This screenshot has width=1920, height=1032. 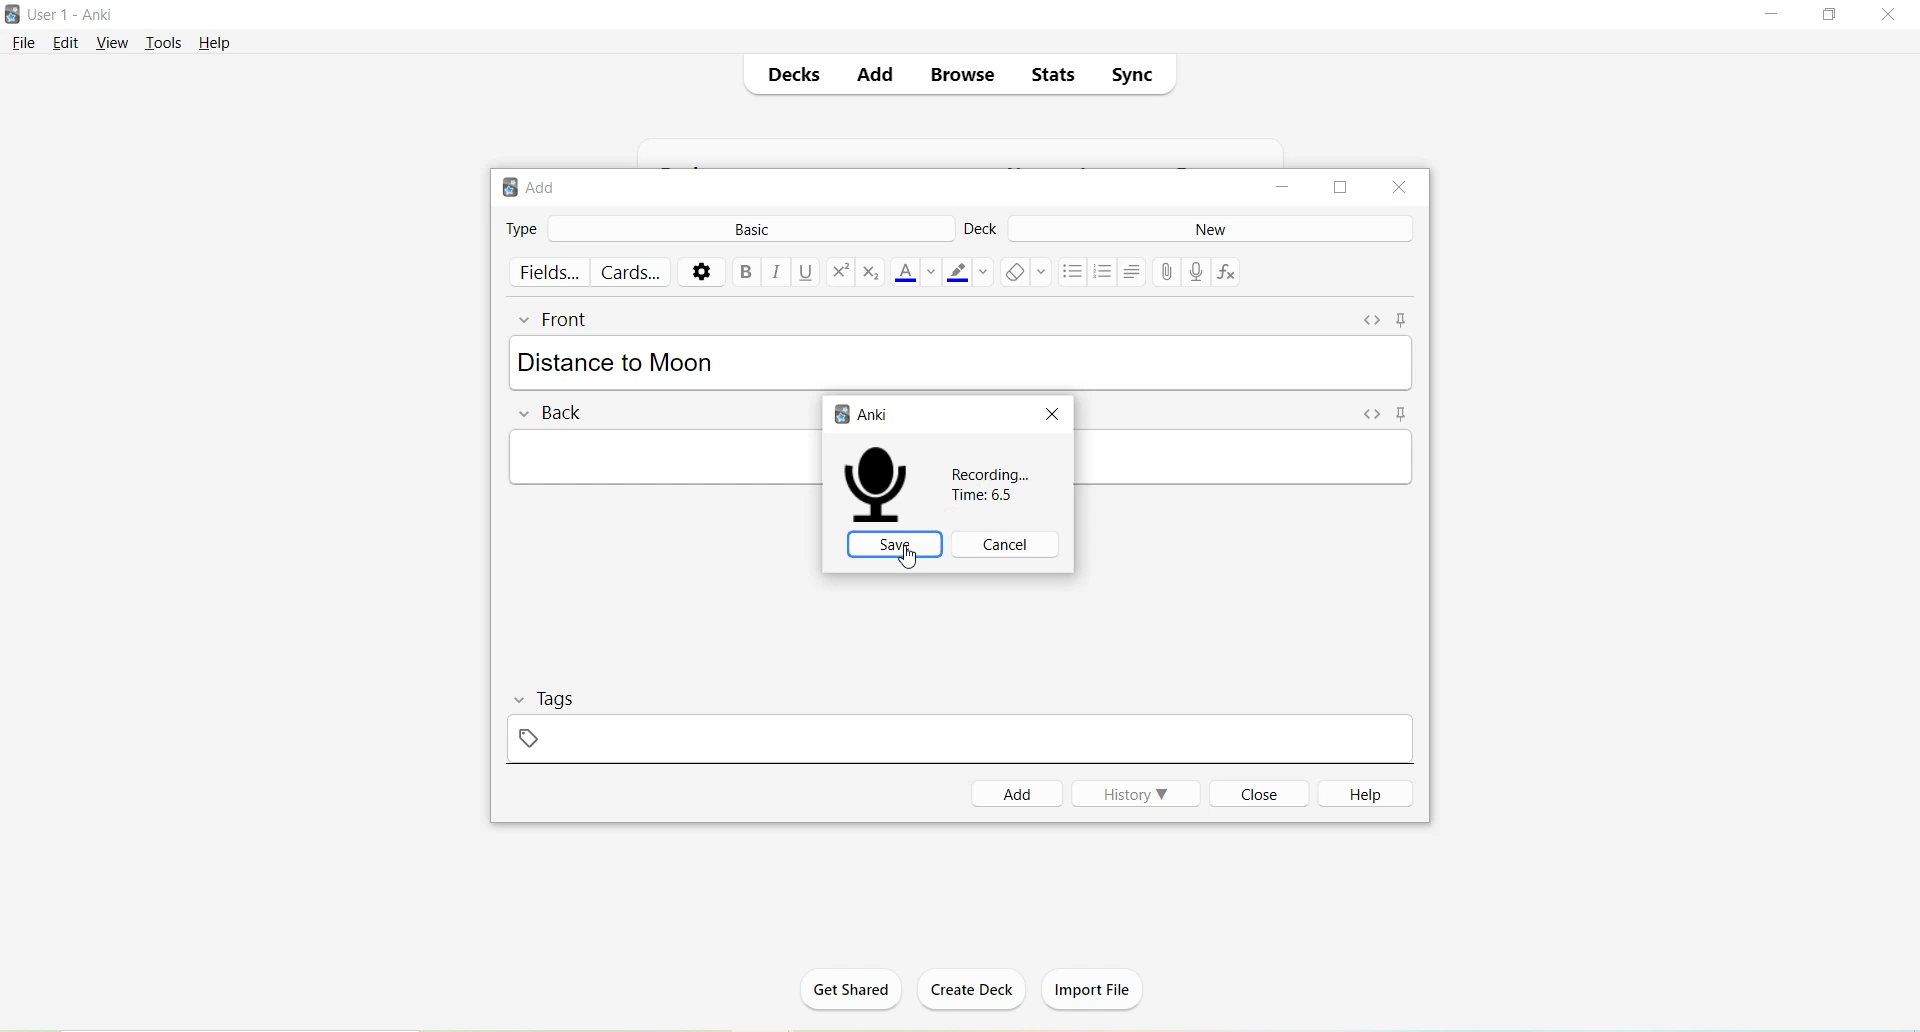 What do you see at coordinates (1230, 274) in the screenshot?
I see `Equations` at bounding box center [1230, 274].